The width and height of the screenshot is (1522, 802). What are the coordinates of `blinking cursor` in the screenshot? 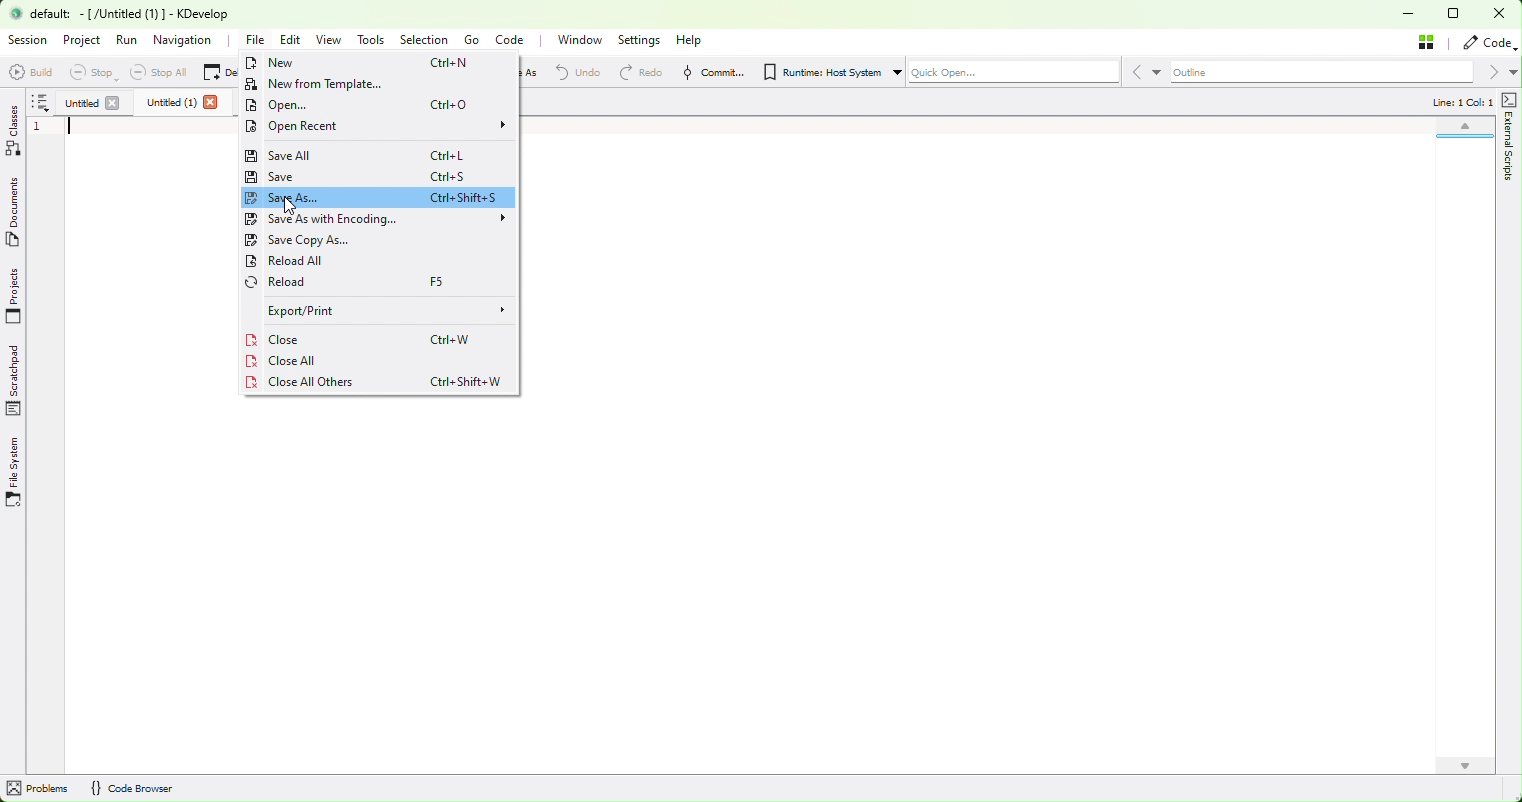 It's located at (73, 128).